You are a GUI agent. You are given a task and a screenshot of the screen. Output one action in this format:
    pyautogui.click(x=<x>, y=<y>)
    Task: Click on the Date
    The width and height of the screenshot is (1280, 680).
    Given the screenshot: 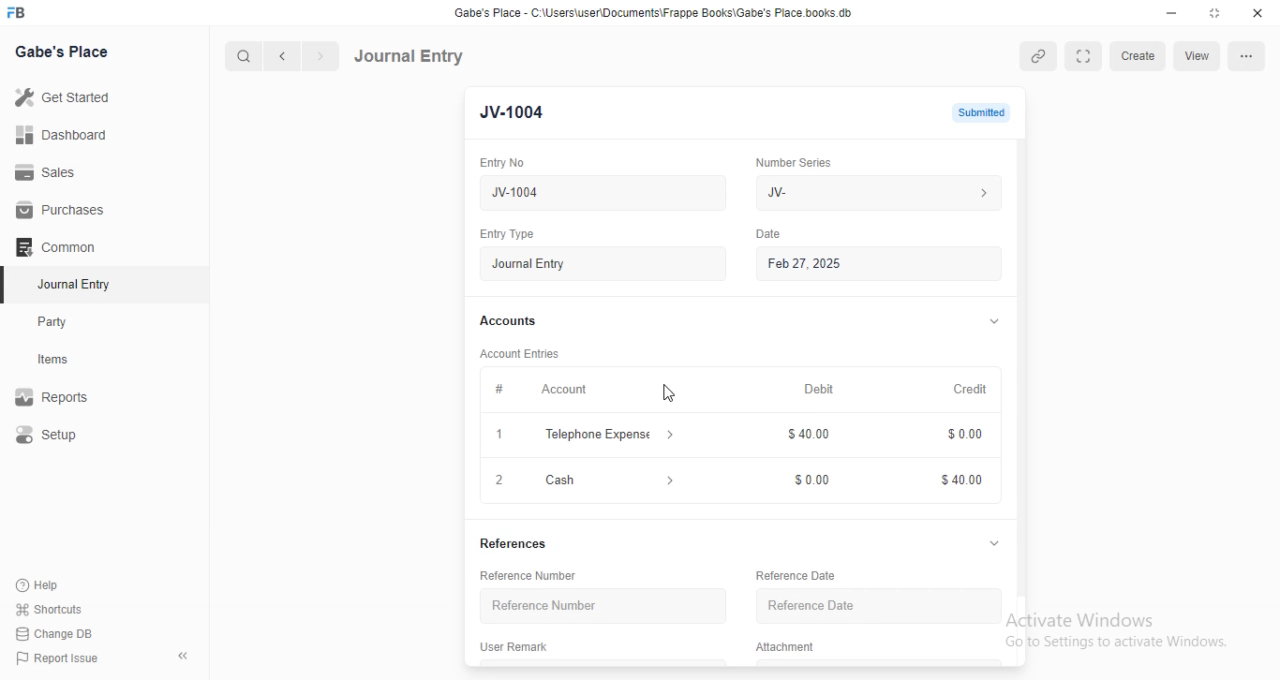 What is the action you would take?
    pyautogui.click(x=772, y=232)
    